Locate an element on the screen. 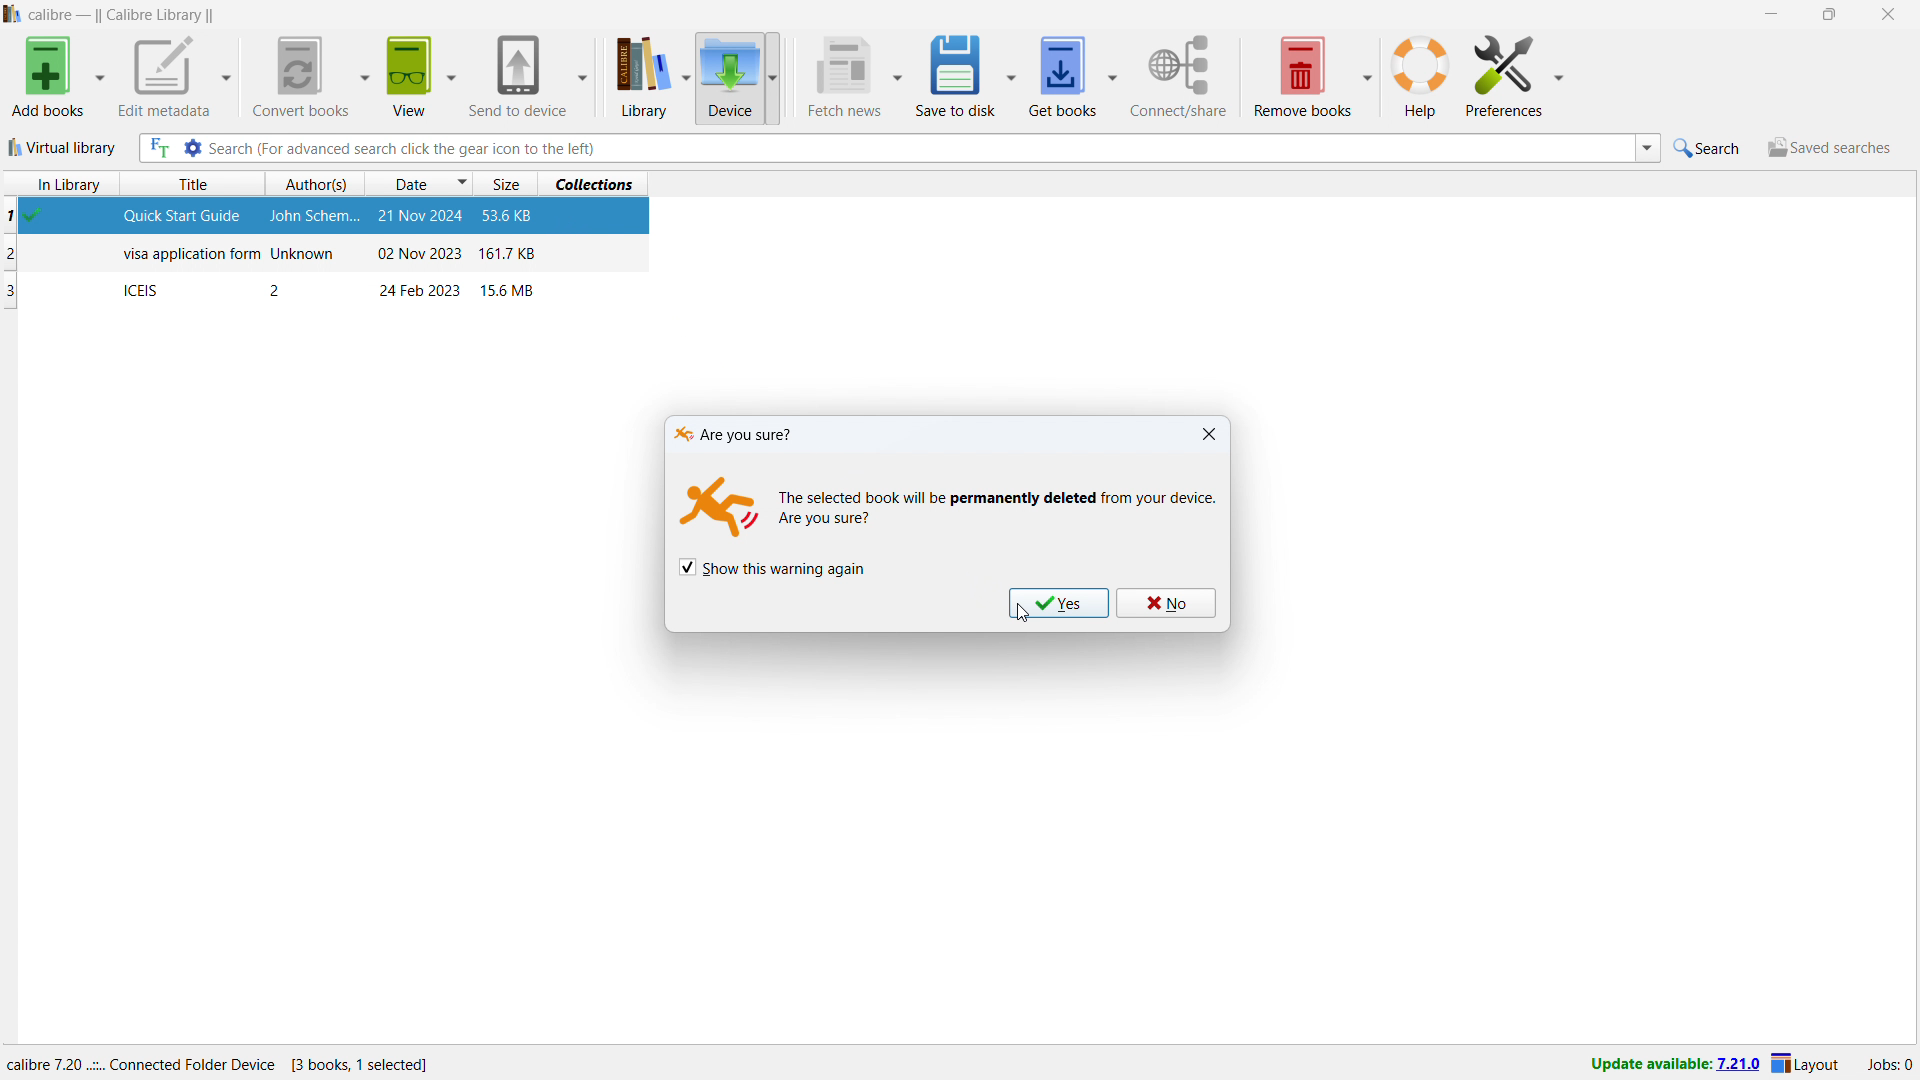 This screenshot has height=1080, width=1920. device is located at coordinates (729, 77).